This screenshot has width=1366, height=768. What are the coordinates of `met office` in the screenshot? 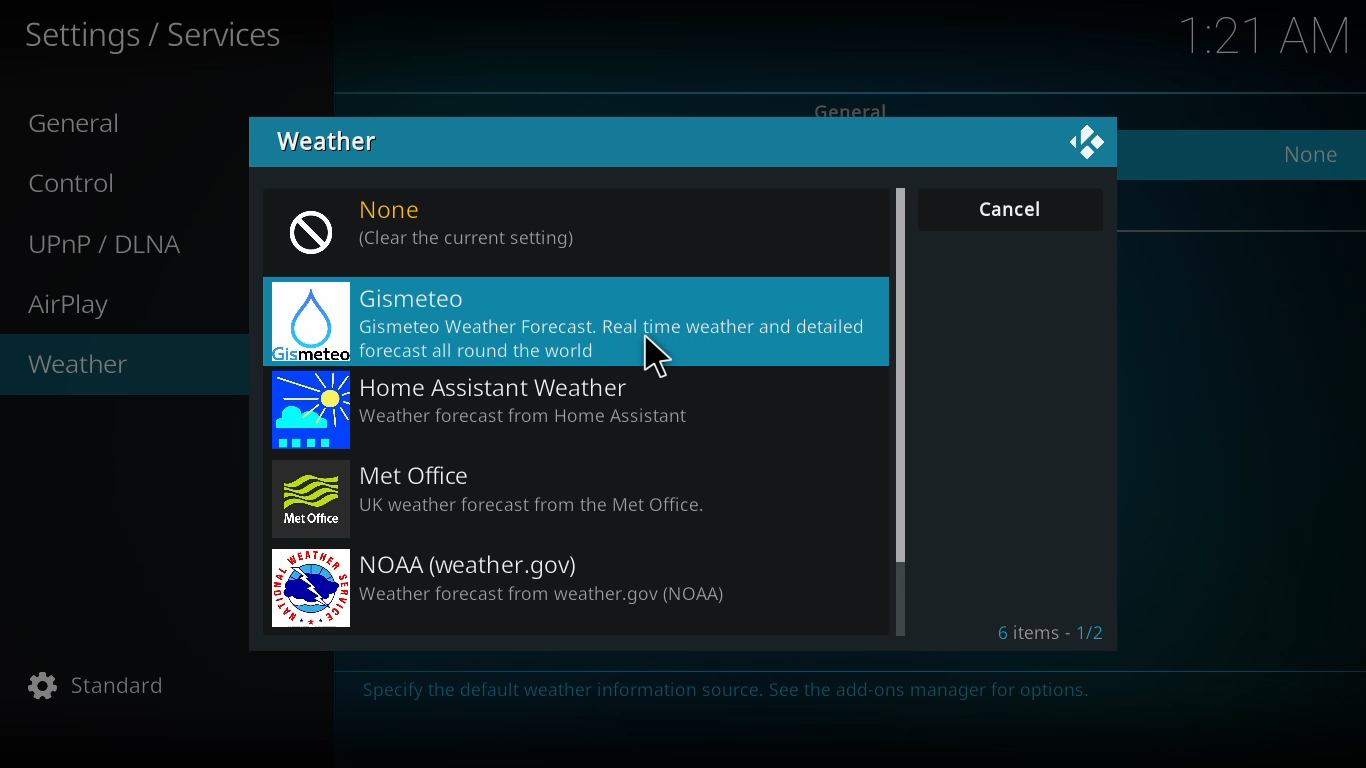 It's located at (501, 496).